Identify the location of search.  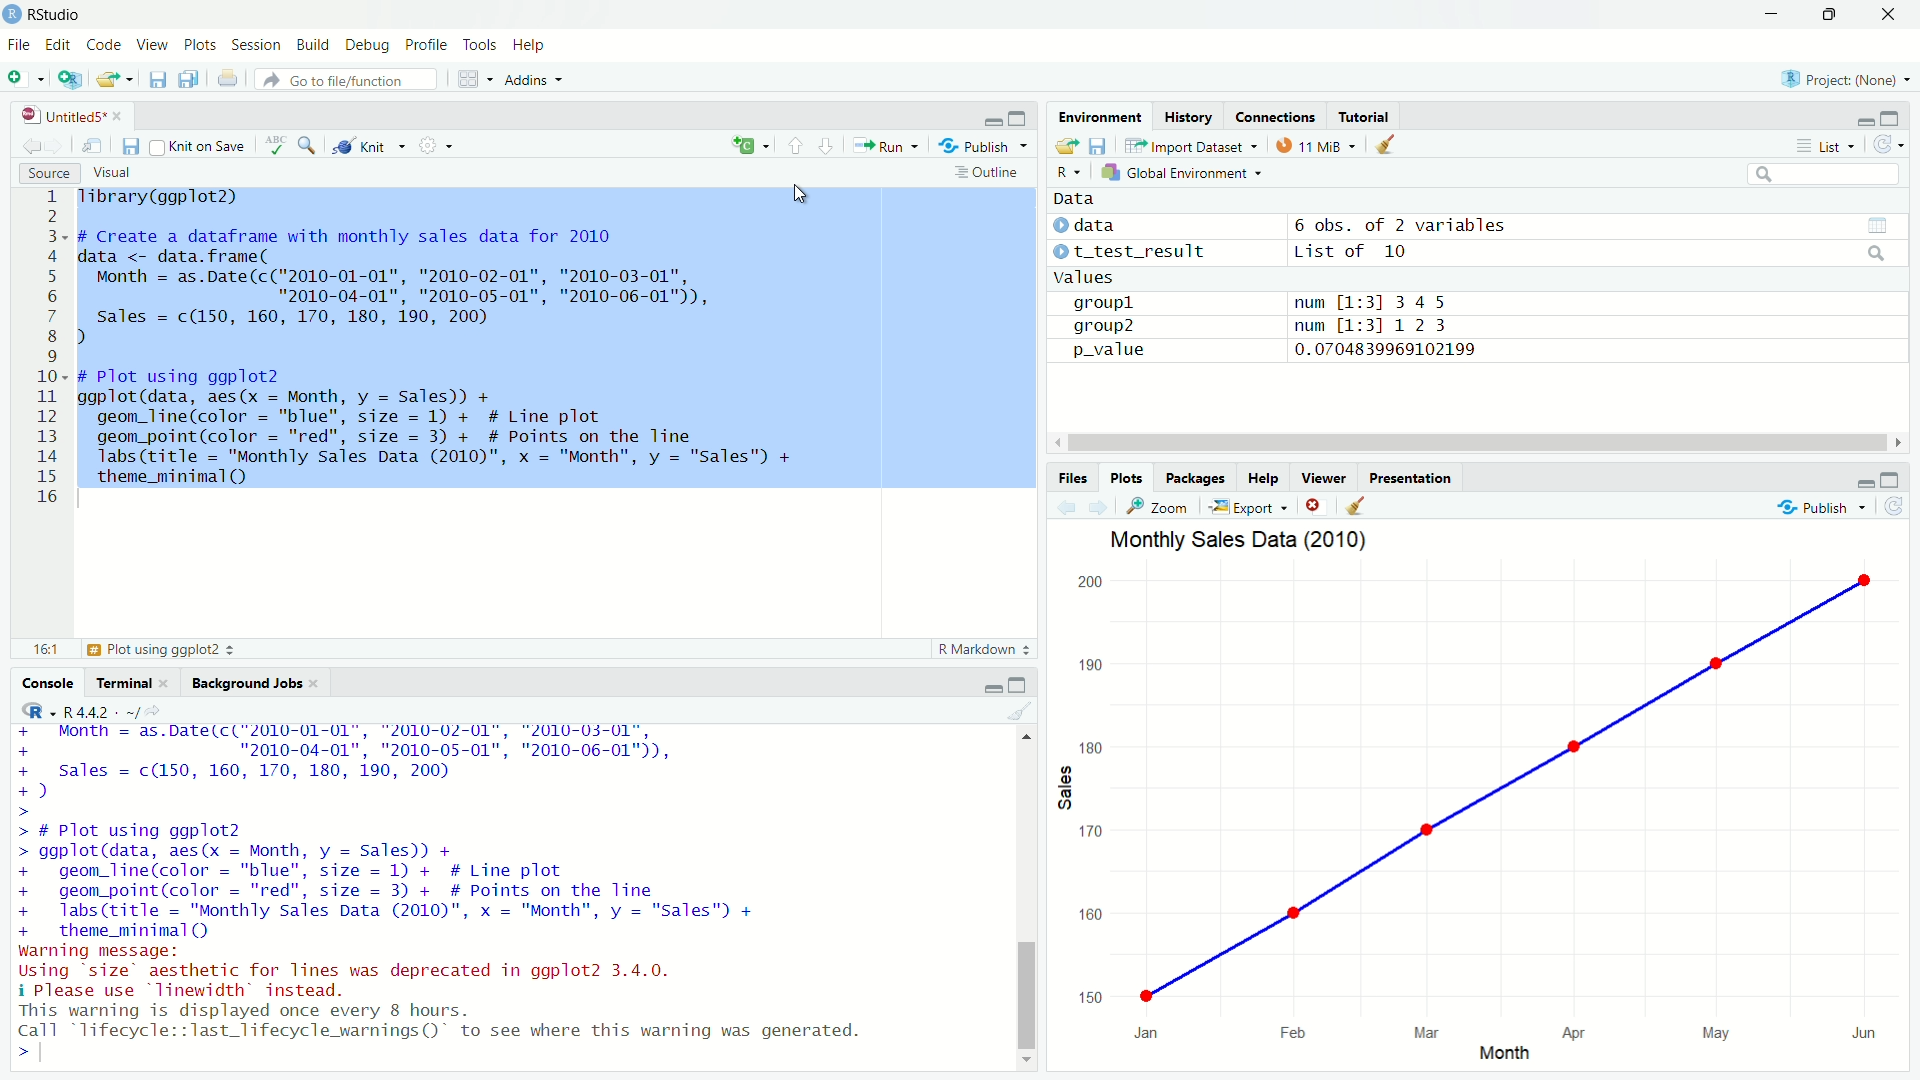
(308, 146).